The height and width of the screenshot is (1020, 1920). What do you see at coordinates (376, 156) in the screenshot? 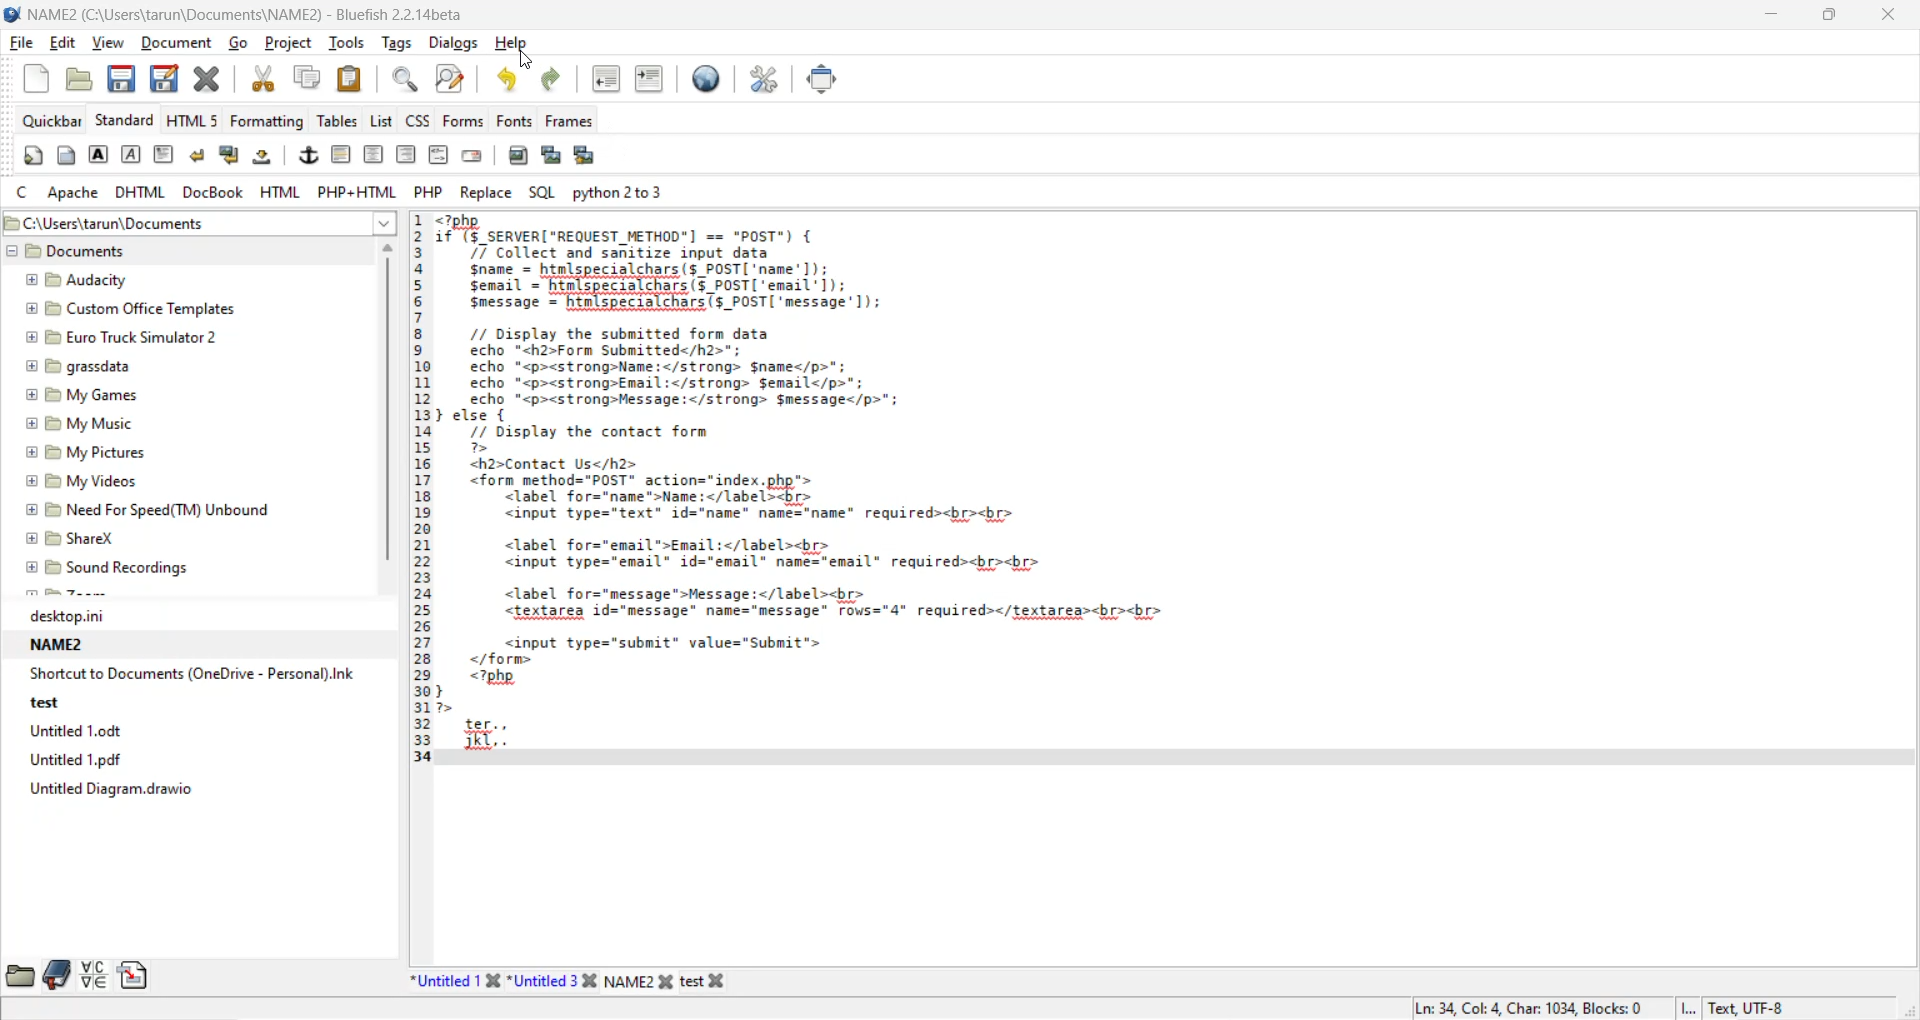
I see `center` at bounding box center [376, 156].